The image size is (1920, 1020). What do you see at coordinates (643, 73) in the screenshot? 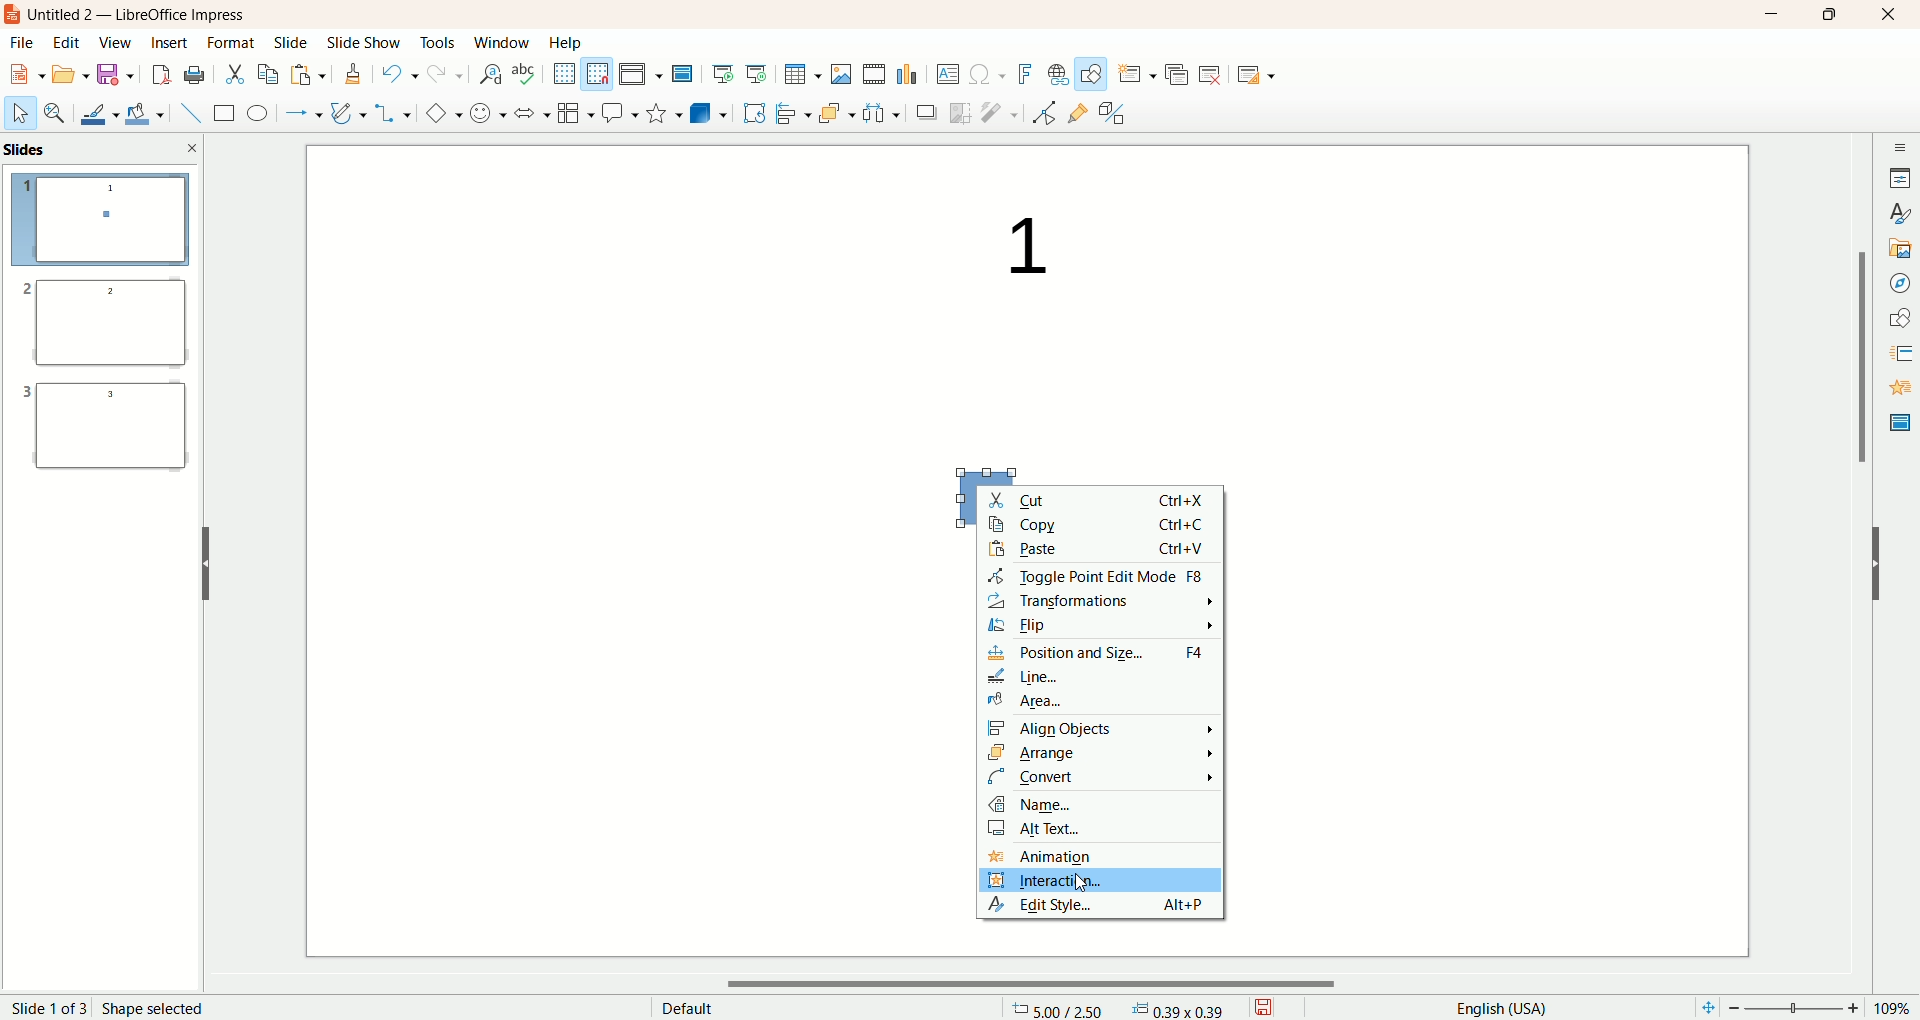
I see `display view` at bounding box center [643, 73].